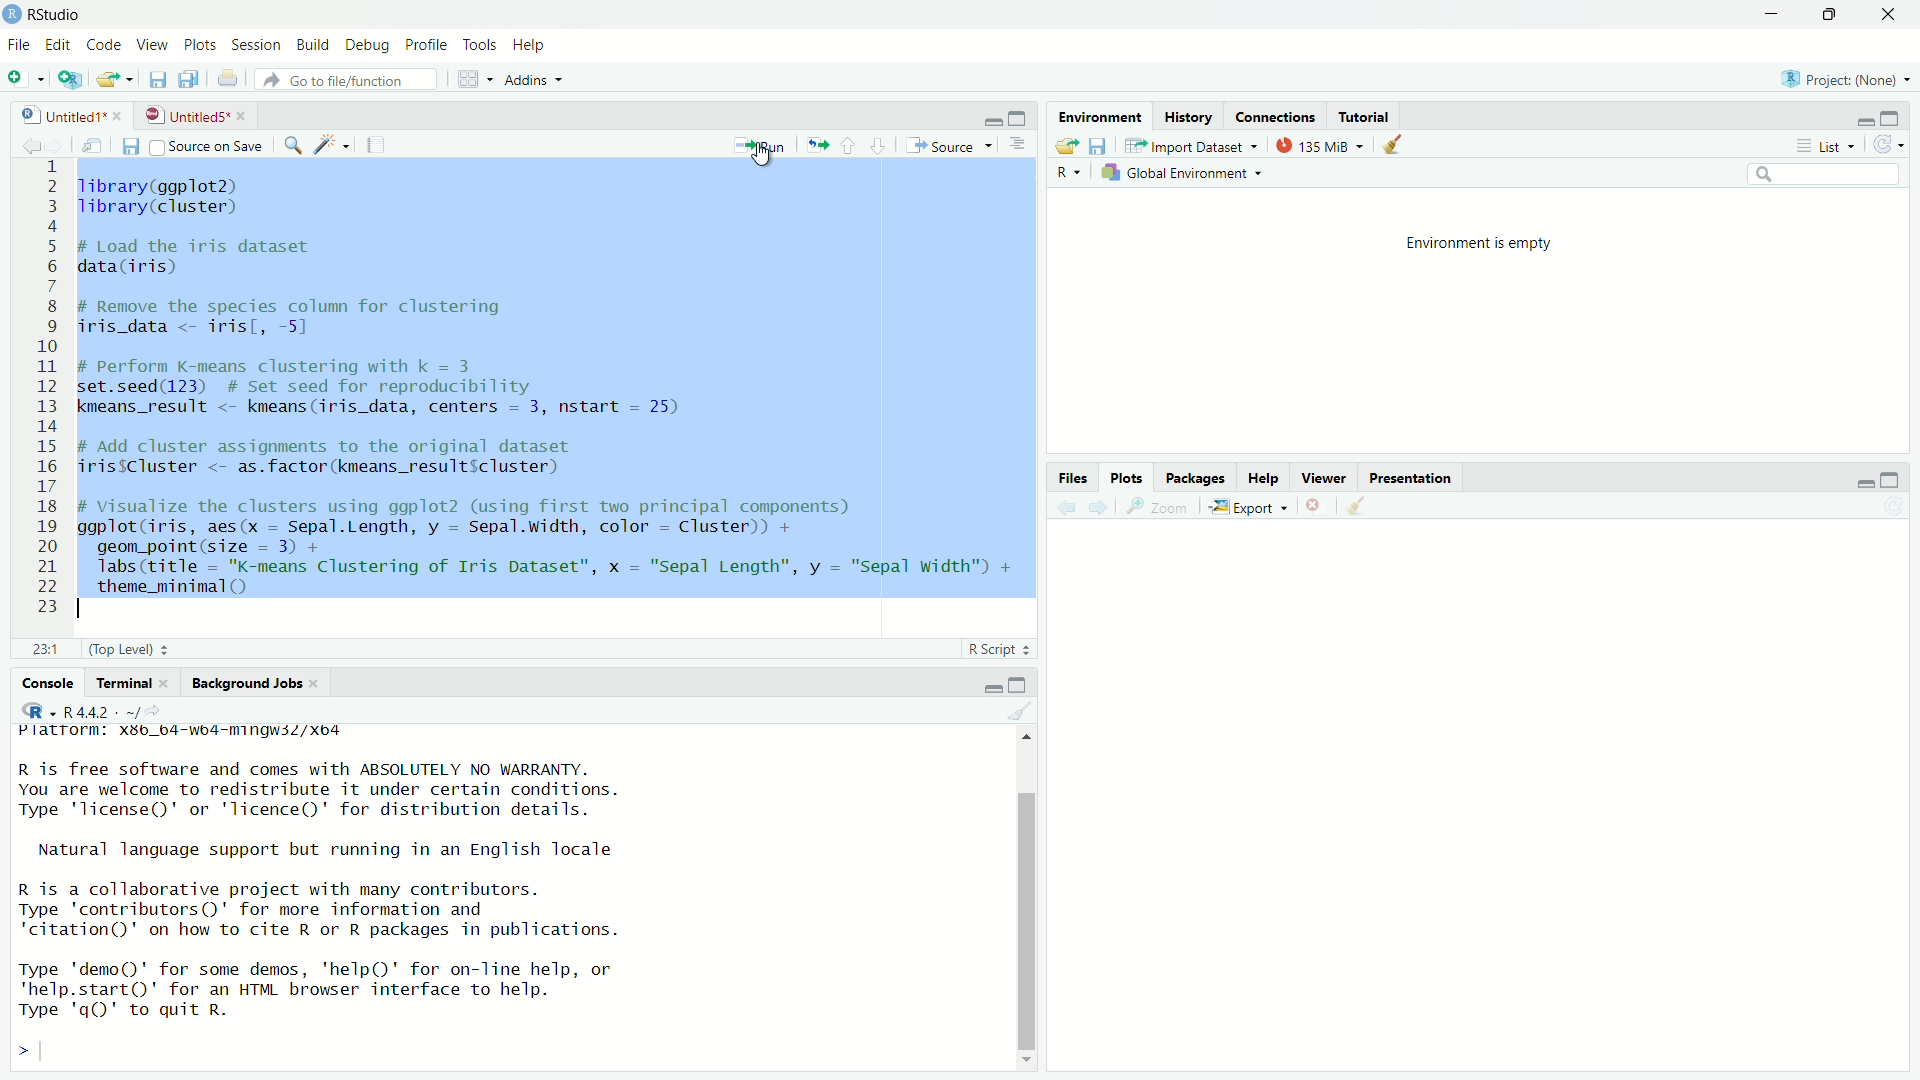 This screenshot has width=1920, height=1080. I want to click on maximize, so click(1025, 116).